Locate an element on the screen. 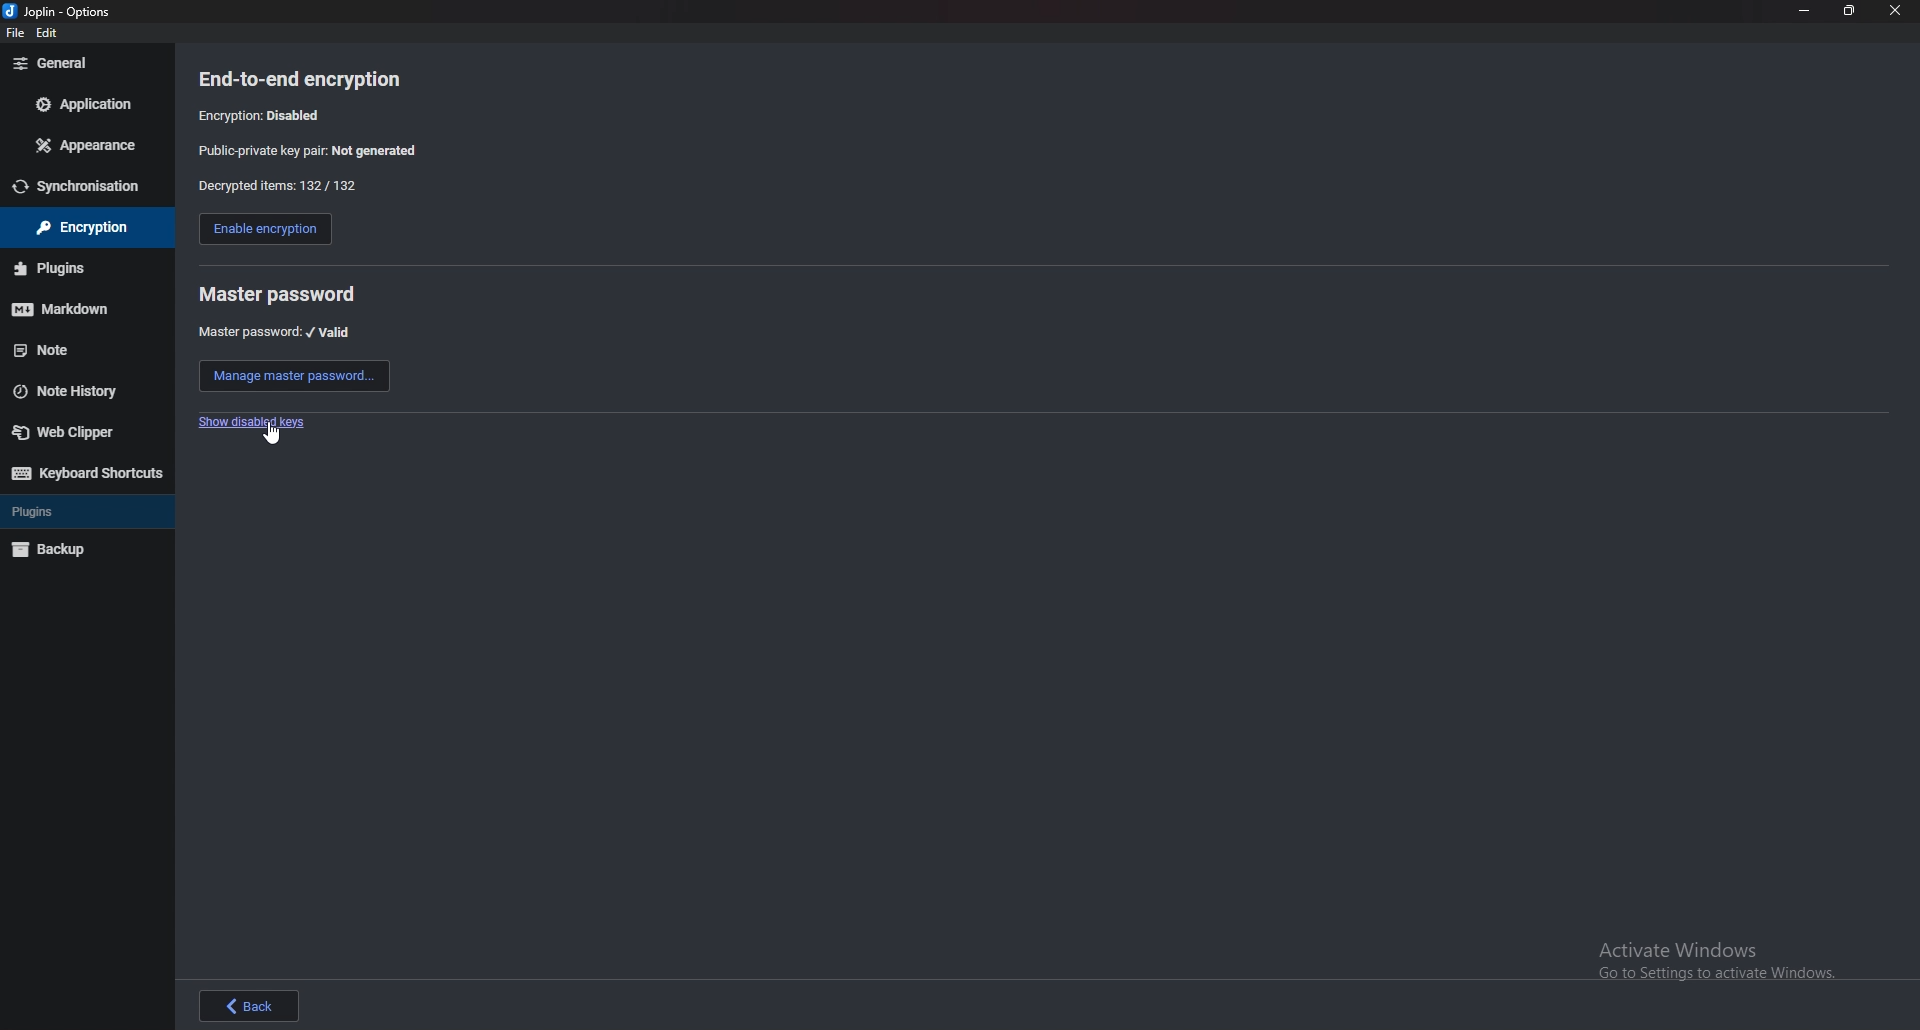 This screenshot has height=1030, width=1920. resize is located at coordinates (1849, 11).